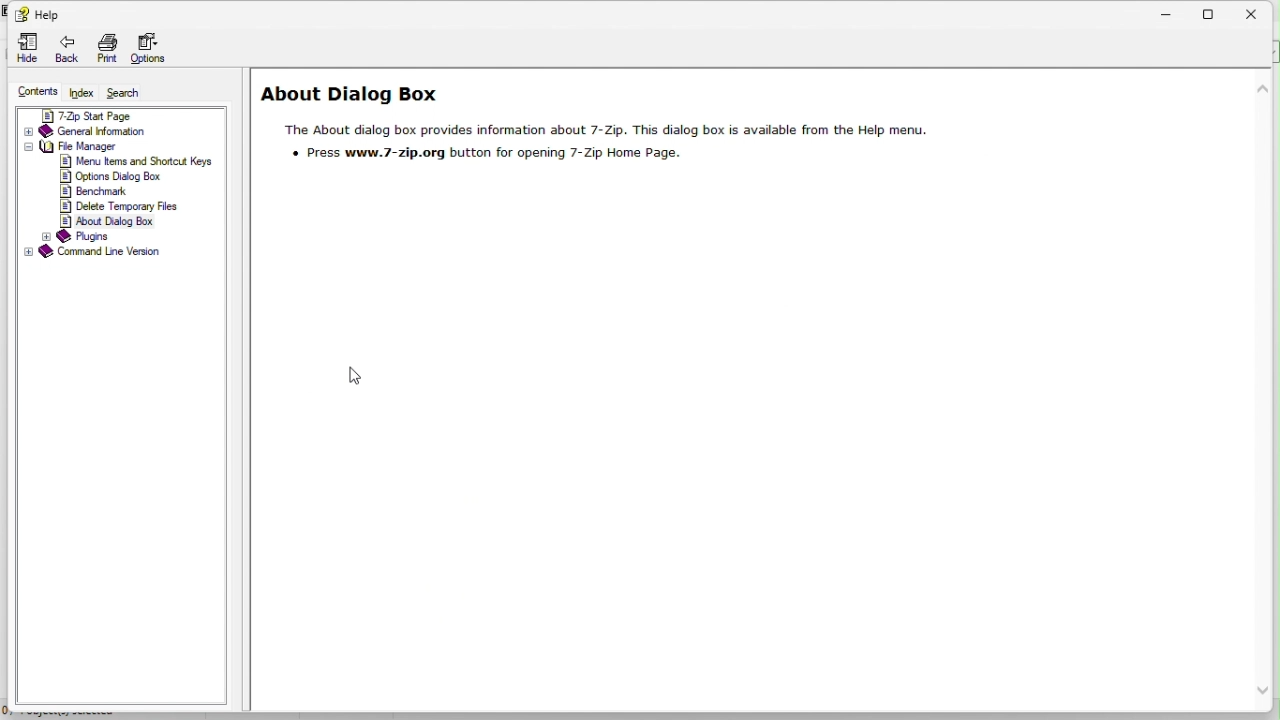  What do you see at coordinates (699, 562) in the screenshot?
I see `You have access to the following items from root folder in 7-Zip File Manager:
«+ Computer: computer's disks
+ Documents: My Documents folder of current user
Network
© \\. : the folder for low-level access to disks. You must have administrator's rights to use that folder. You can
« copy .iso images from CD/DVD to file.
« view NTFS/FAT partitions via 7-Zip parser. It provides read-only access to files.` at bounding box center [699, 562].